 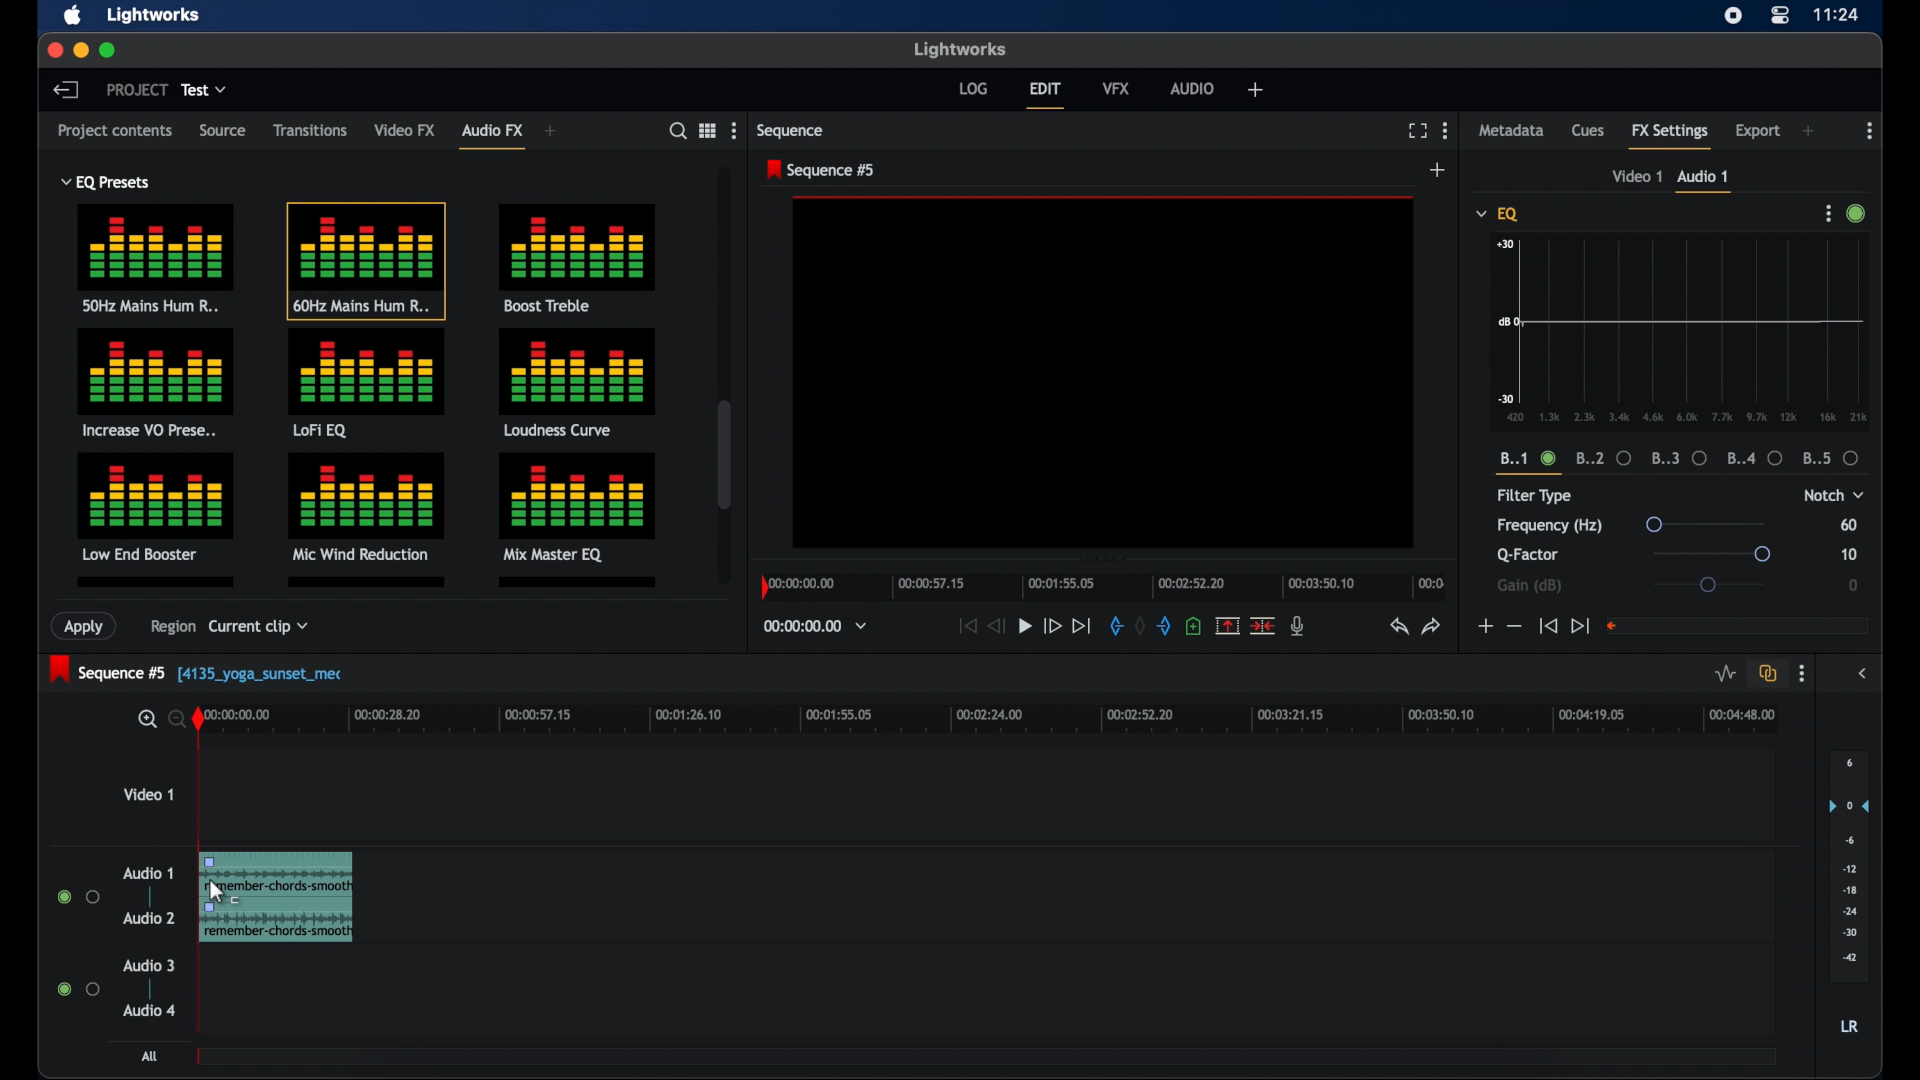 I want to click on out mark, so click(x=1164, y=626).